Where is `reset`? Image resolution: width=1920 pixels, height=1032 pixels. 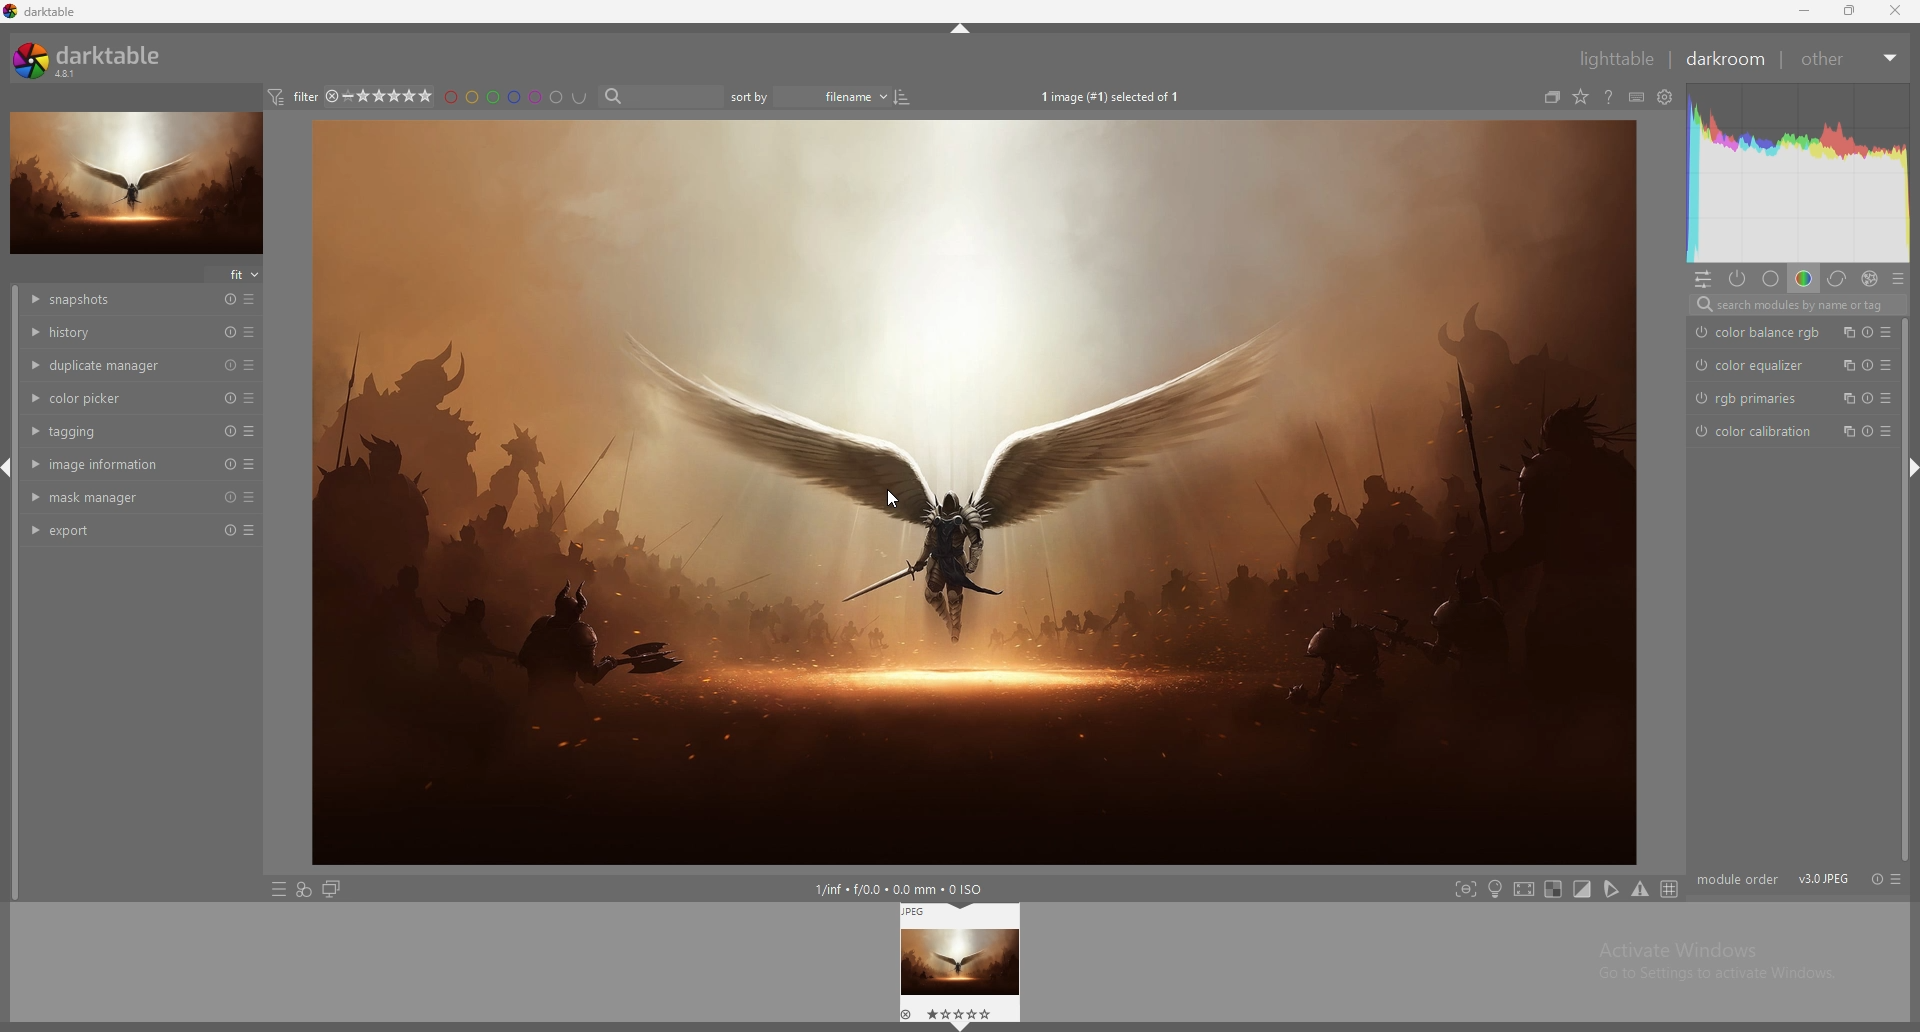
reset is located at coordinates (231, 530).